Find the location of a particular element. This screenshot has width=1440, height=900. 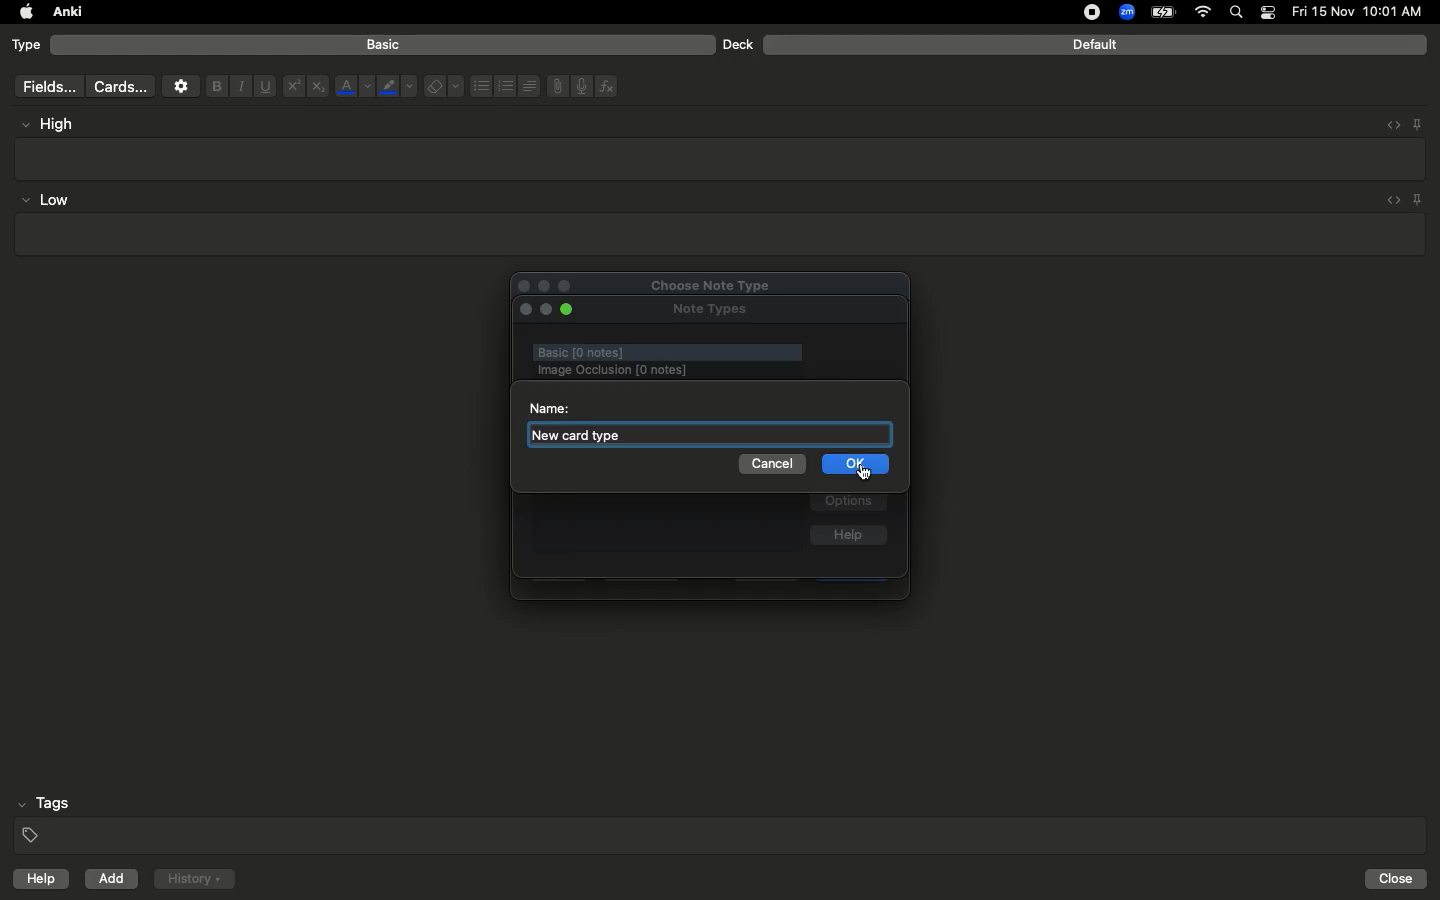

Cards is located at coordinates (120, 87).